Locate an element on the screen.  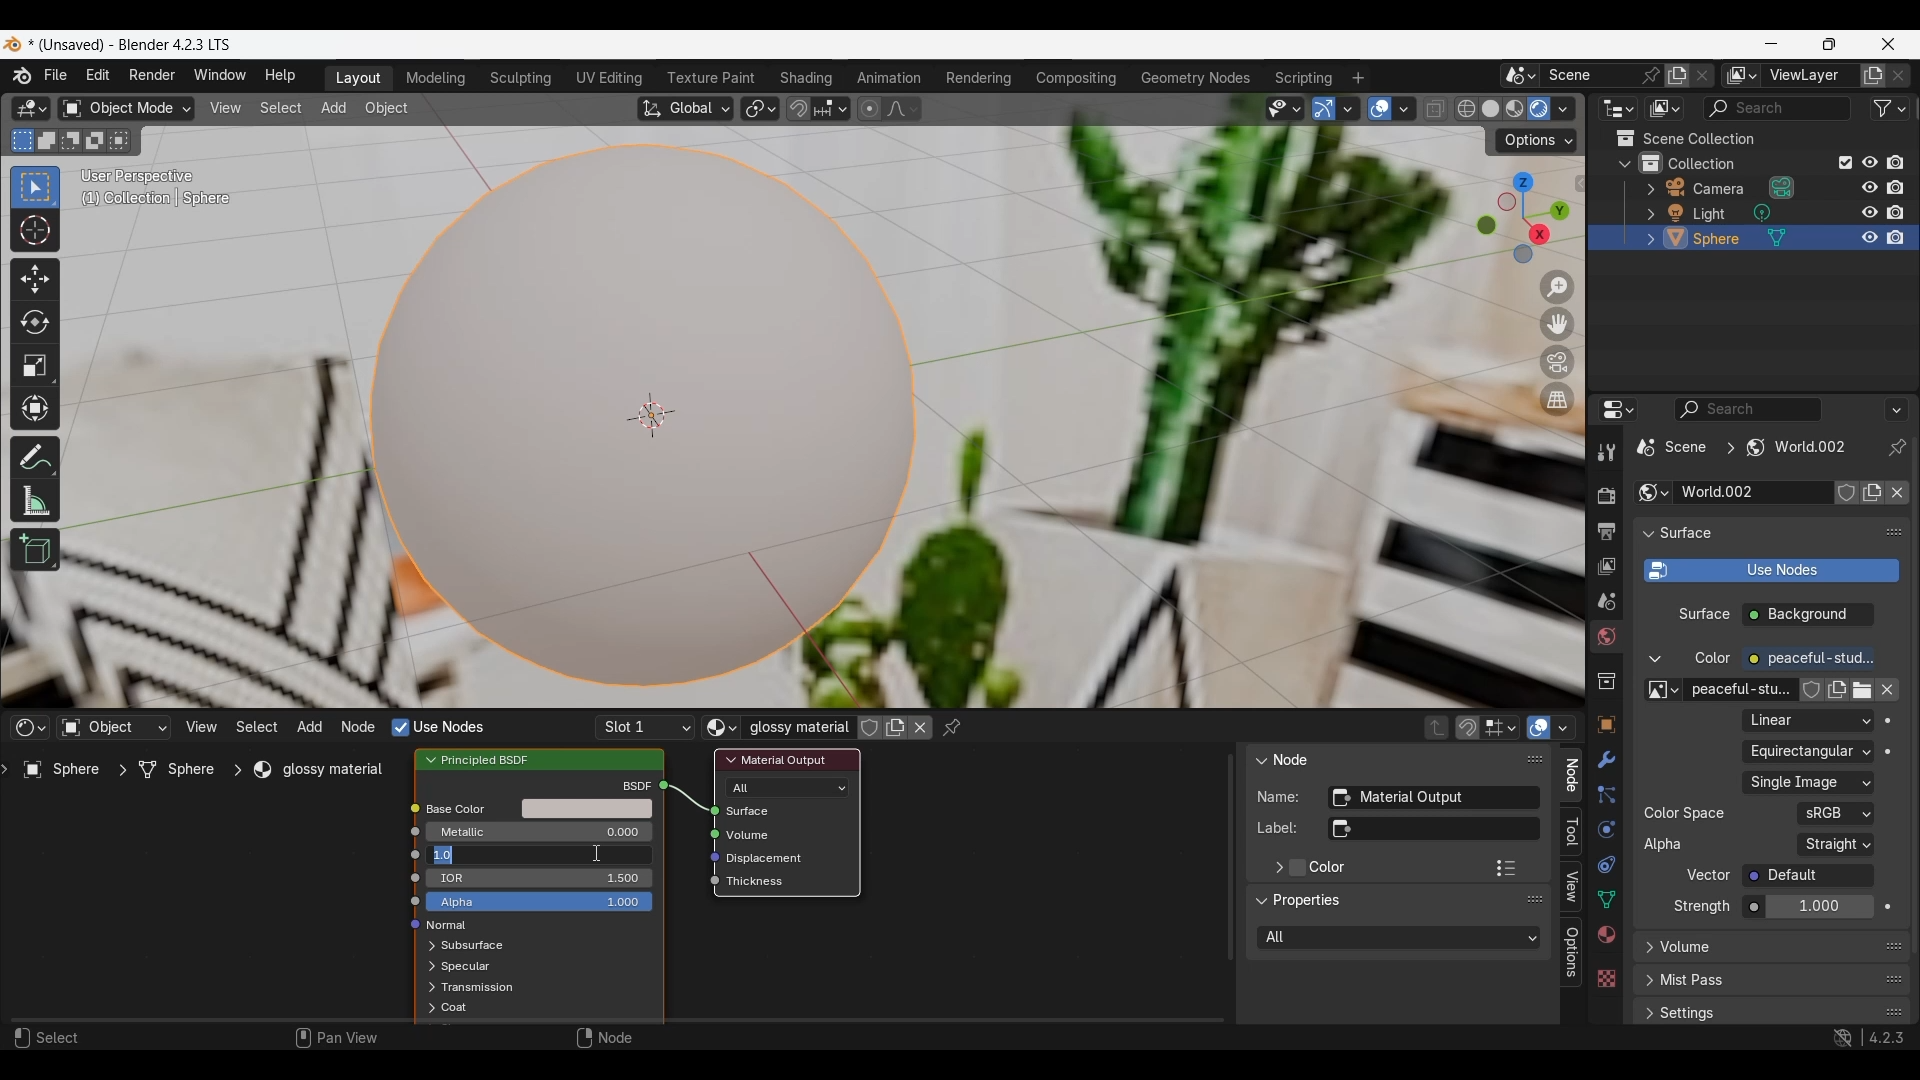
Object constraint properties is located at coordinates (1605, 864).